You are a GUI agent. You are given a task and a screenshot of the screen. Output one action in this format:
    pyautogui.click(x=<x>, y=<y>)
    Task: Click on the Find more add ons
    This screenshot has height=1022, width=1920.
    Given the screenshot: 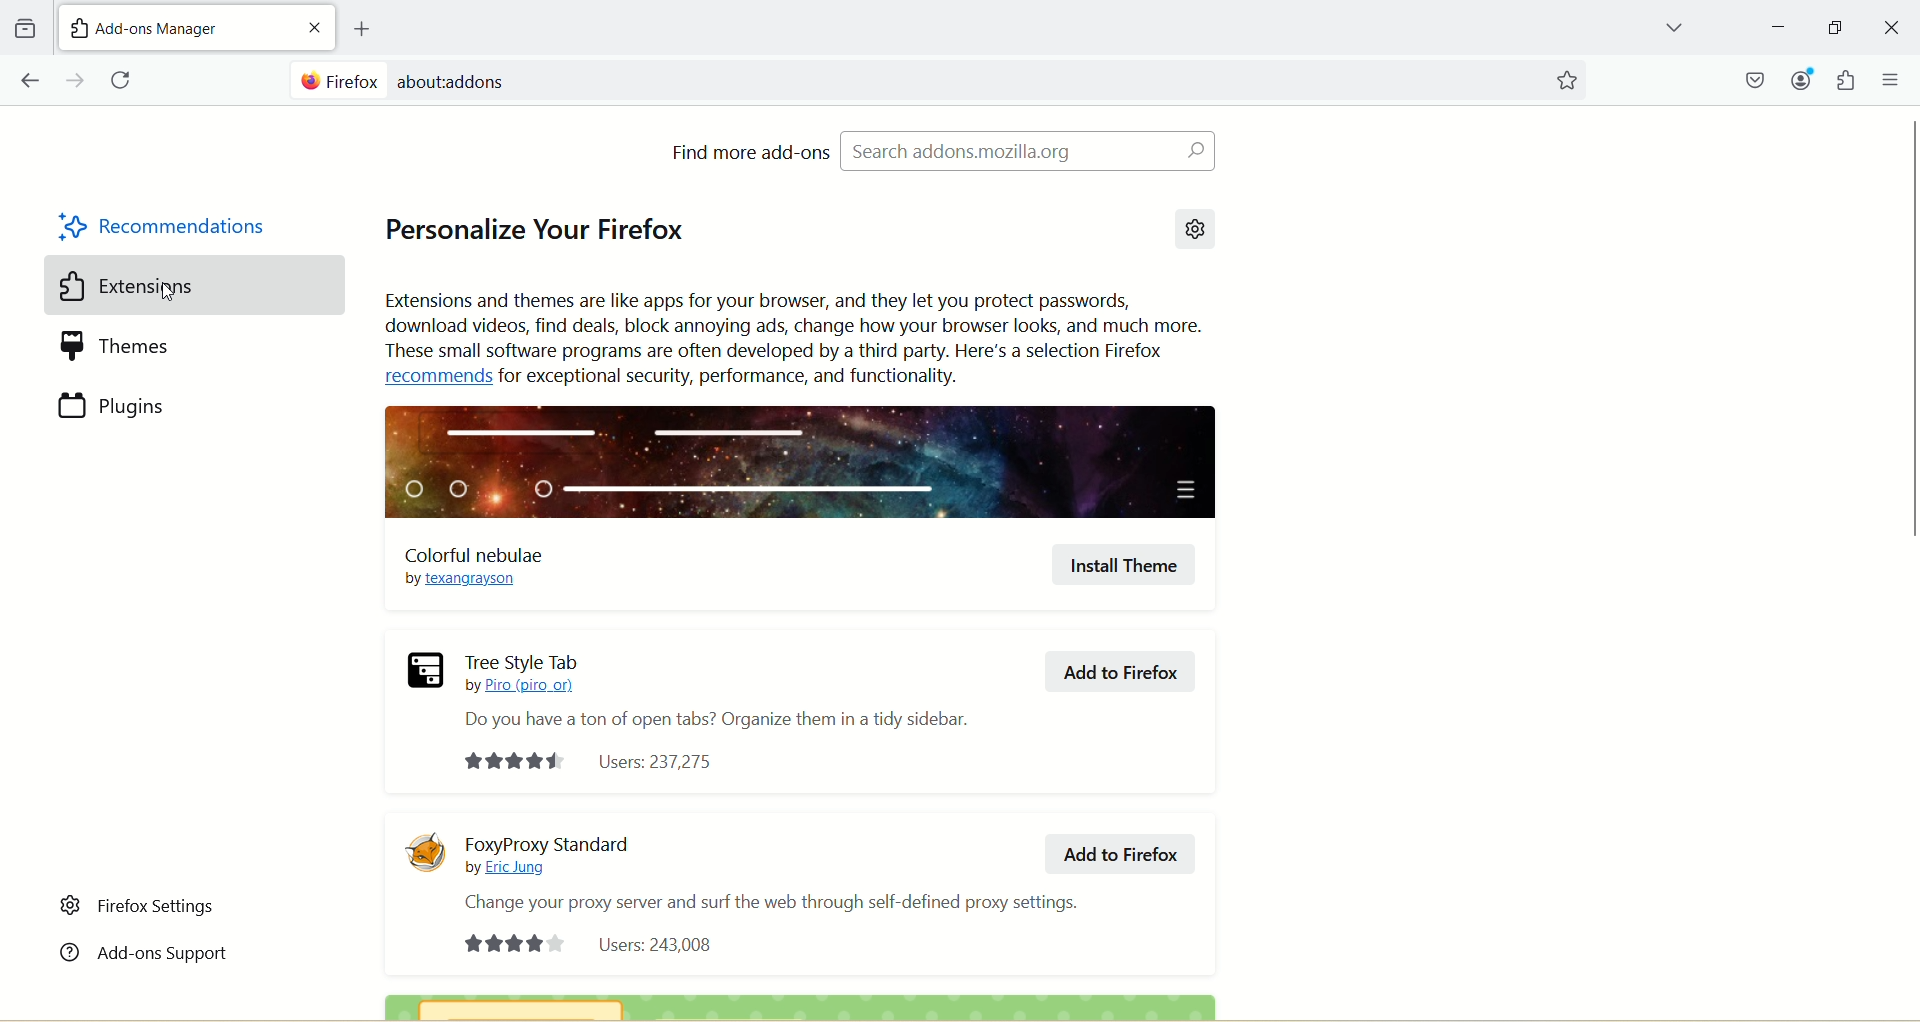 What is the action you would take?
    pyautogui.click(x=750, y=151)
    